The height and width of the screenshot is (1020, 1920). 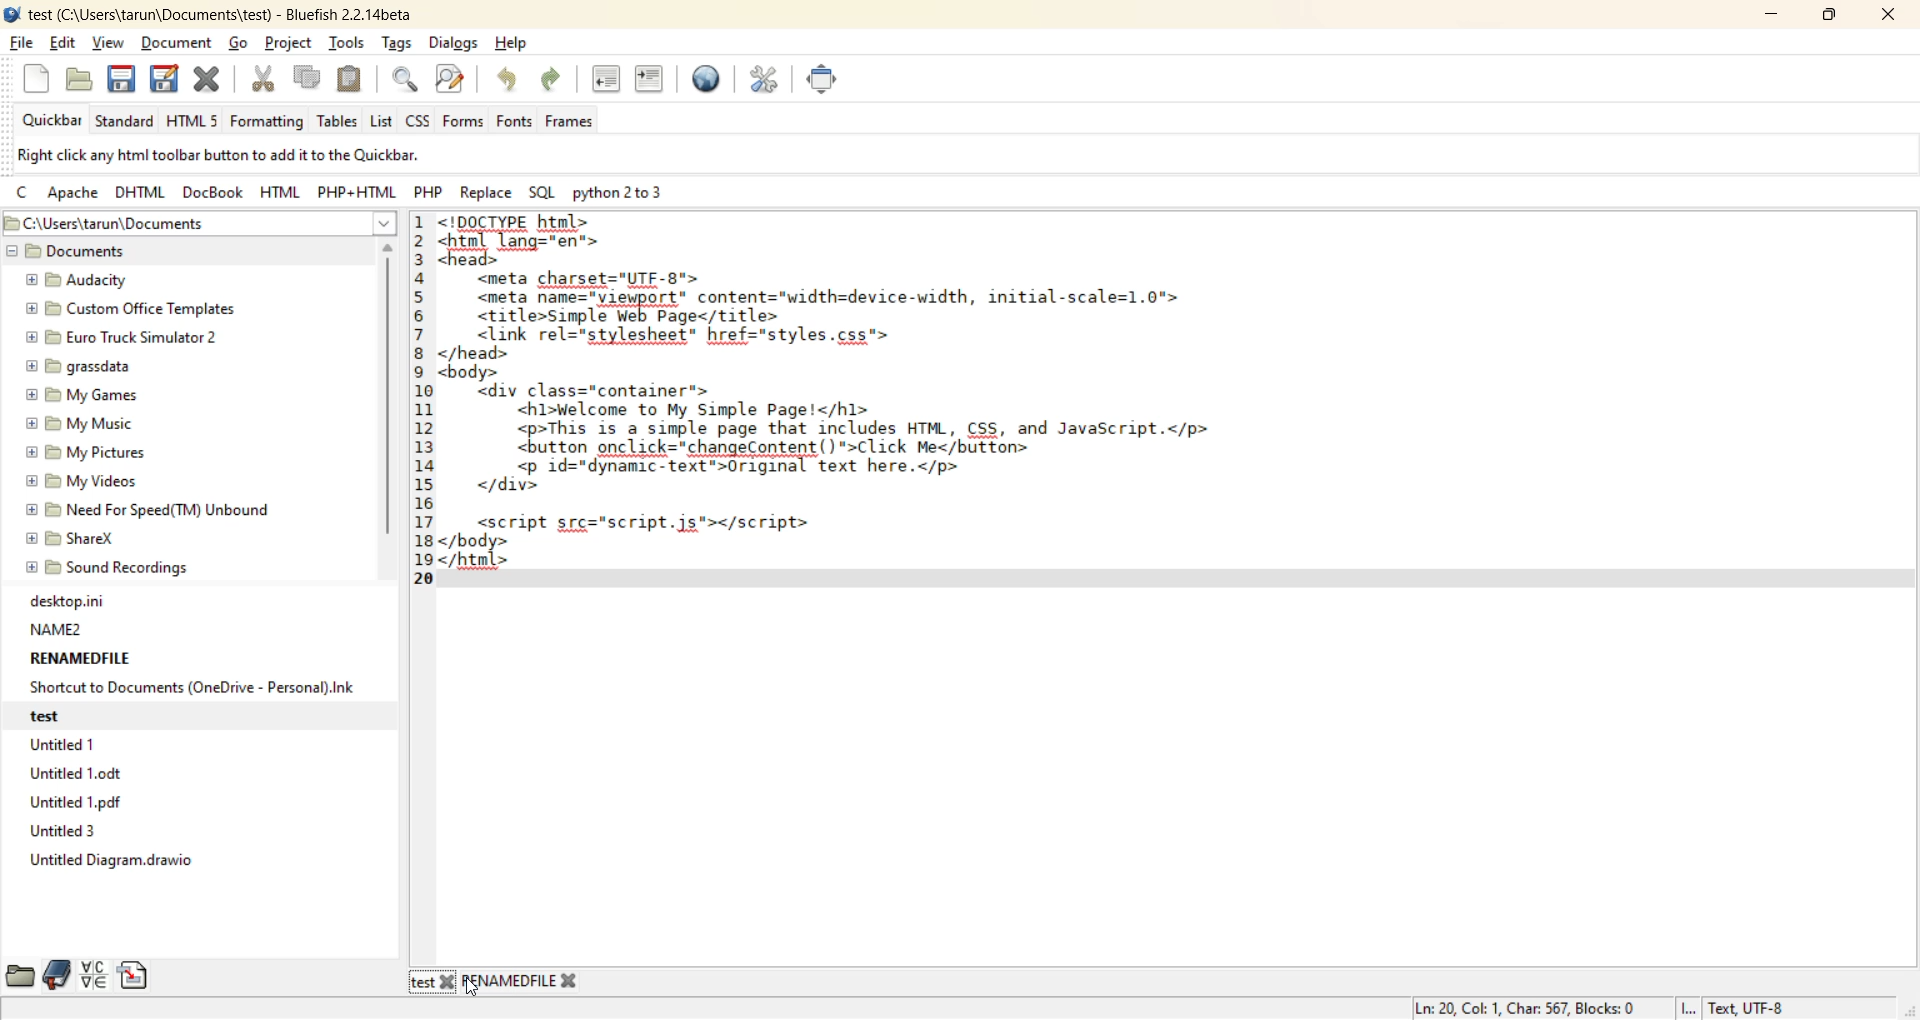 What do you see at coordinates (81, 81) in the screenshot?
I see `open` at bounding box center [81, 81].